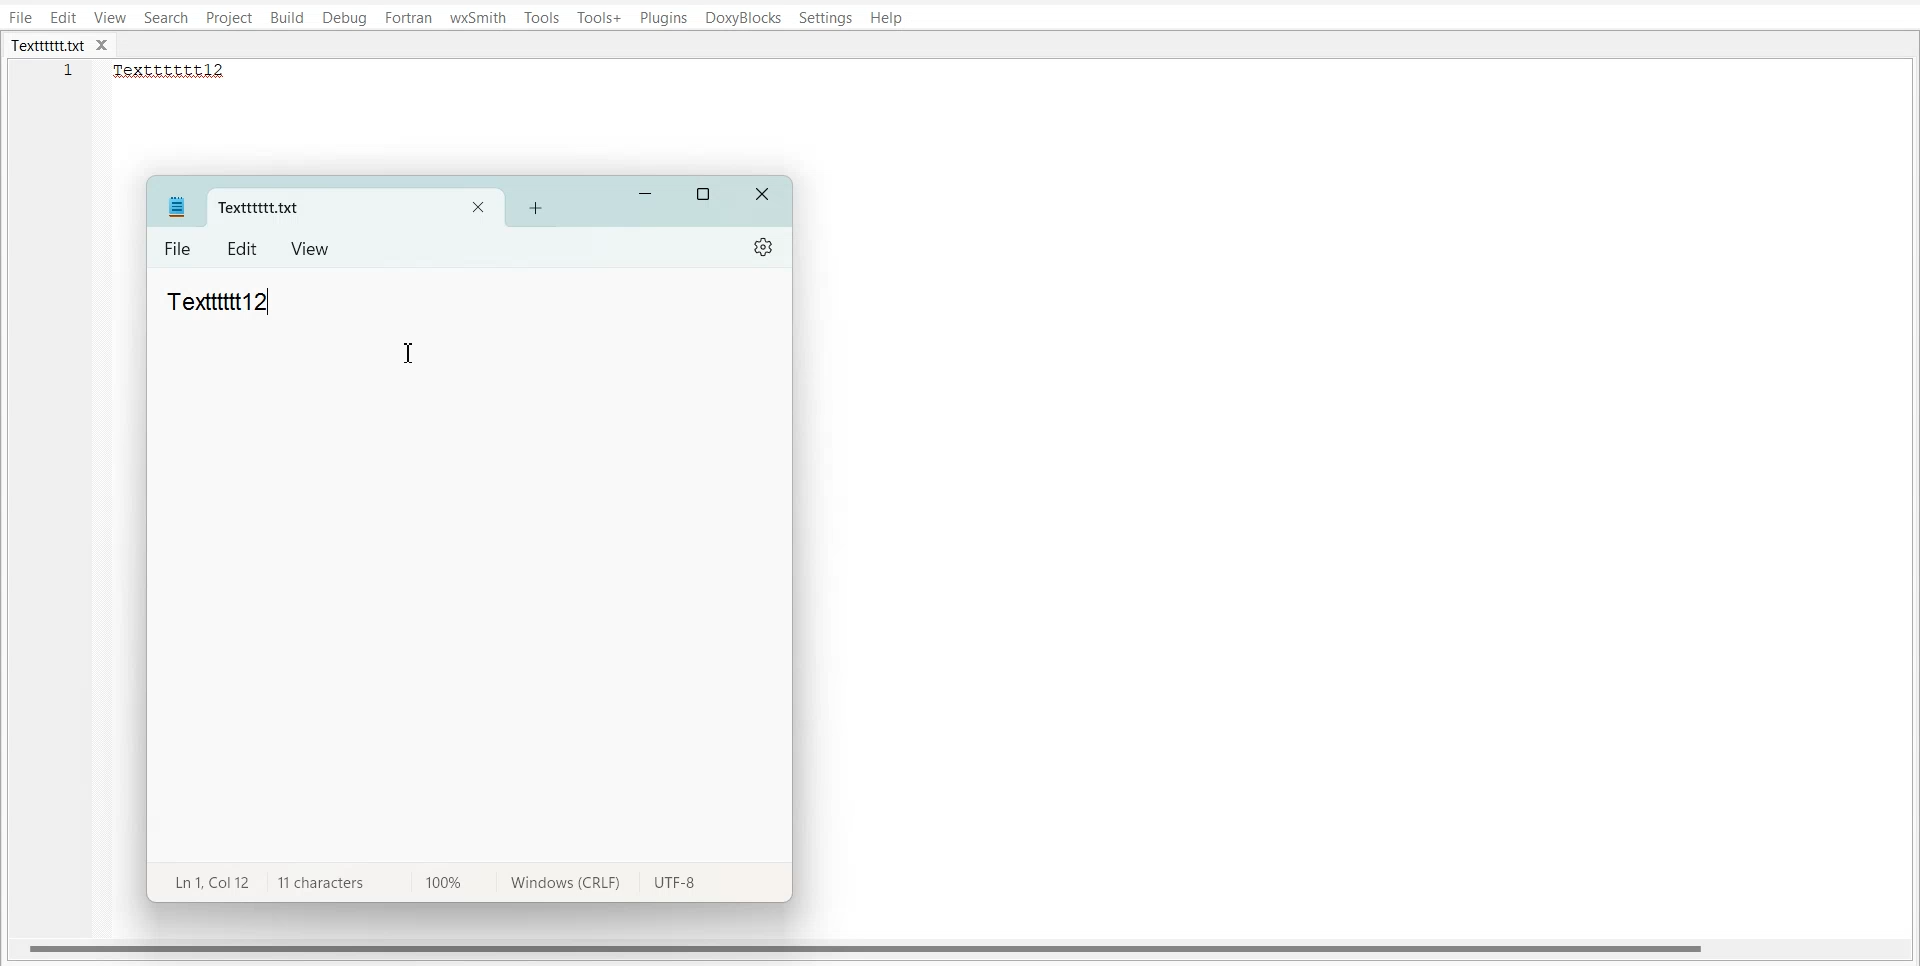 The height and width of the screenshot is (966, 1920). I want to click on Texttttttl2, so click(180, 71).